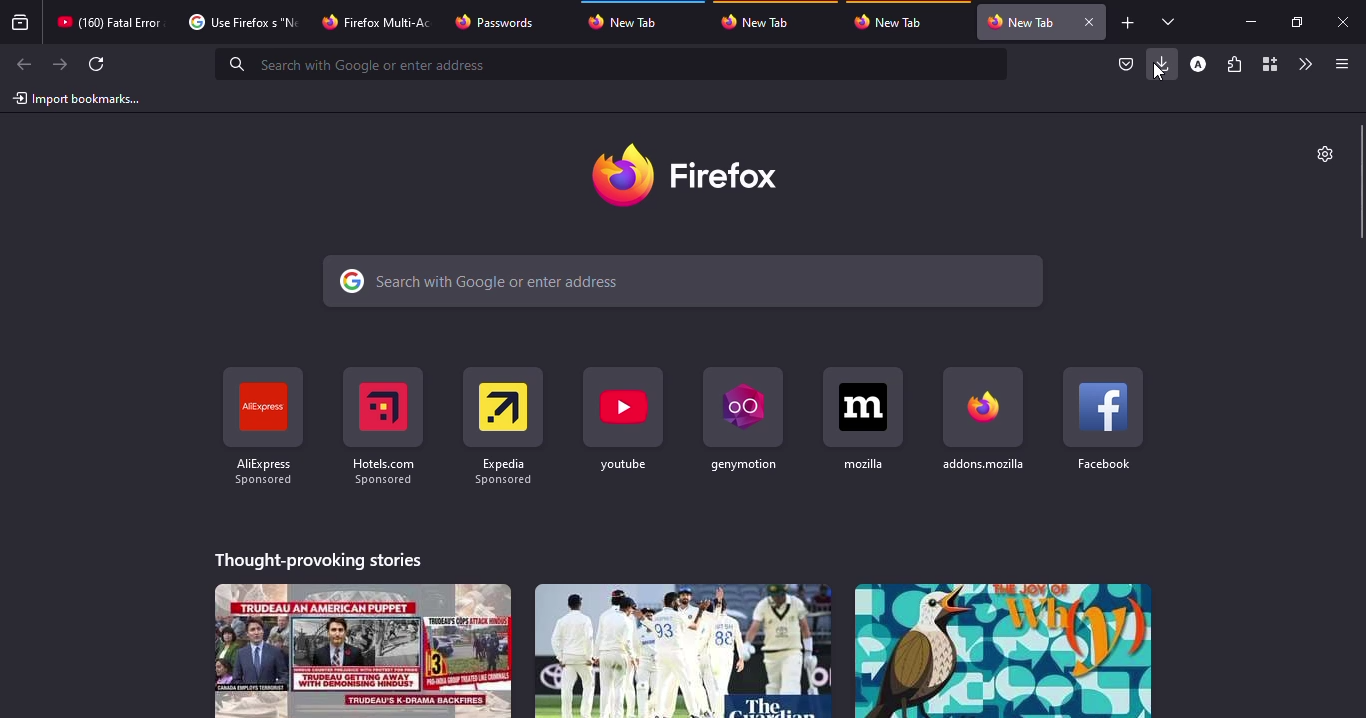 The width and height of the screenshot is (1366, 718). What do you see at coordinates (1367, 183) in the screenshot?
I see `scroll bar` at bounding box center [1367, 183].